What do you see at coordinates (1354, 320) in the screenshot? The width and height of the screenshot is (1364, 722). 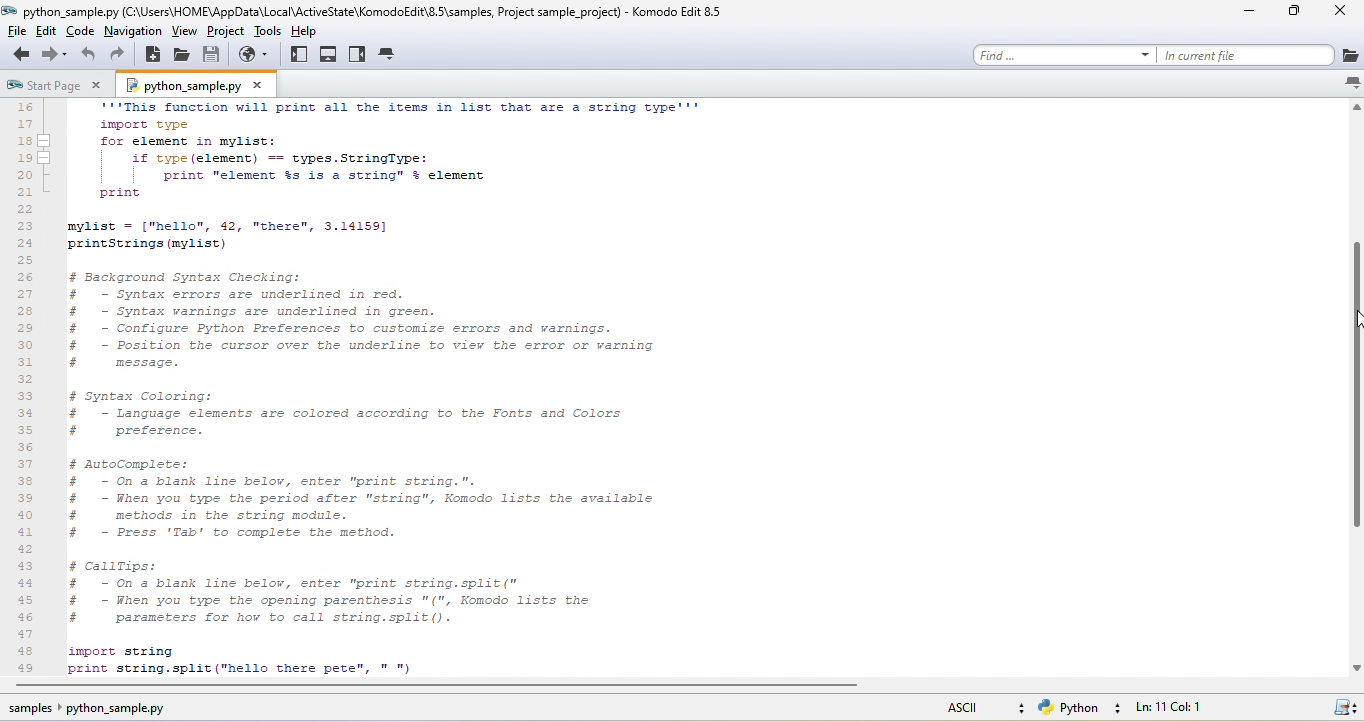 I see `cursor during drag to` at bounding box center [1354, 320].